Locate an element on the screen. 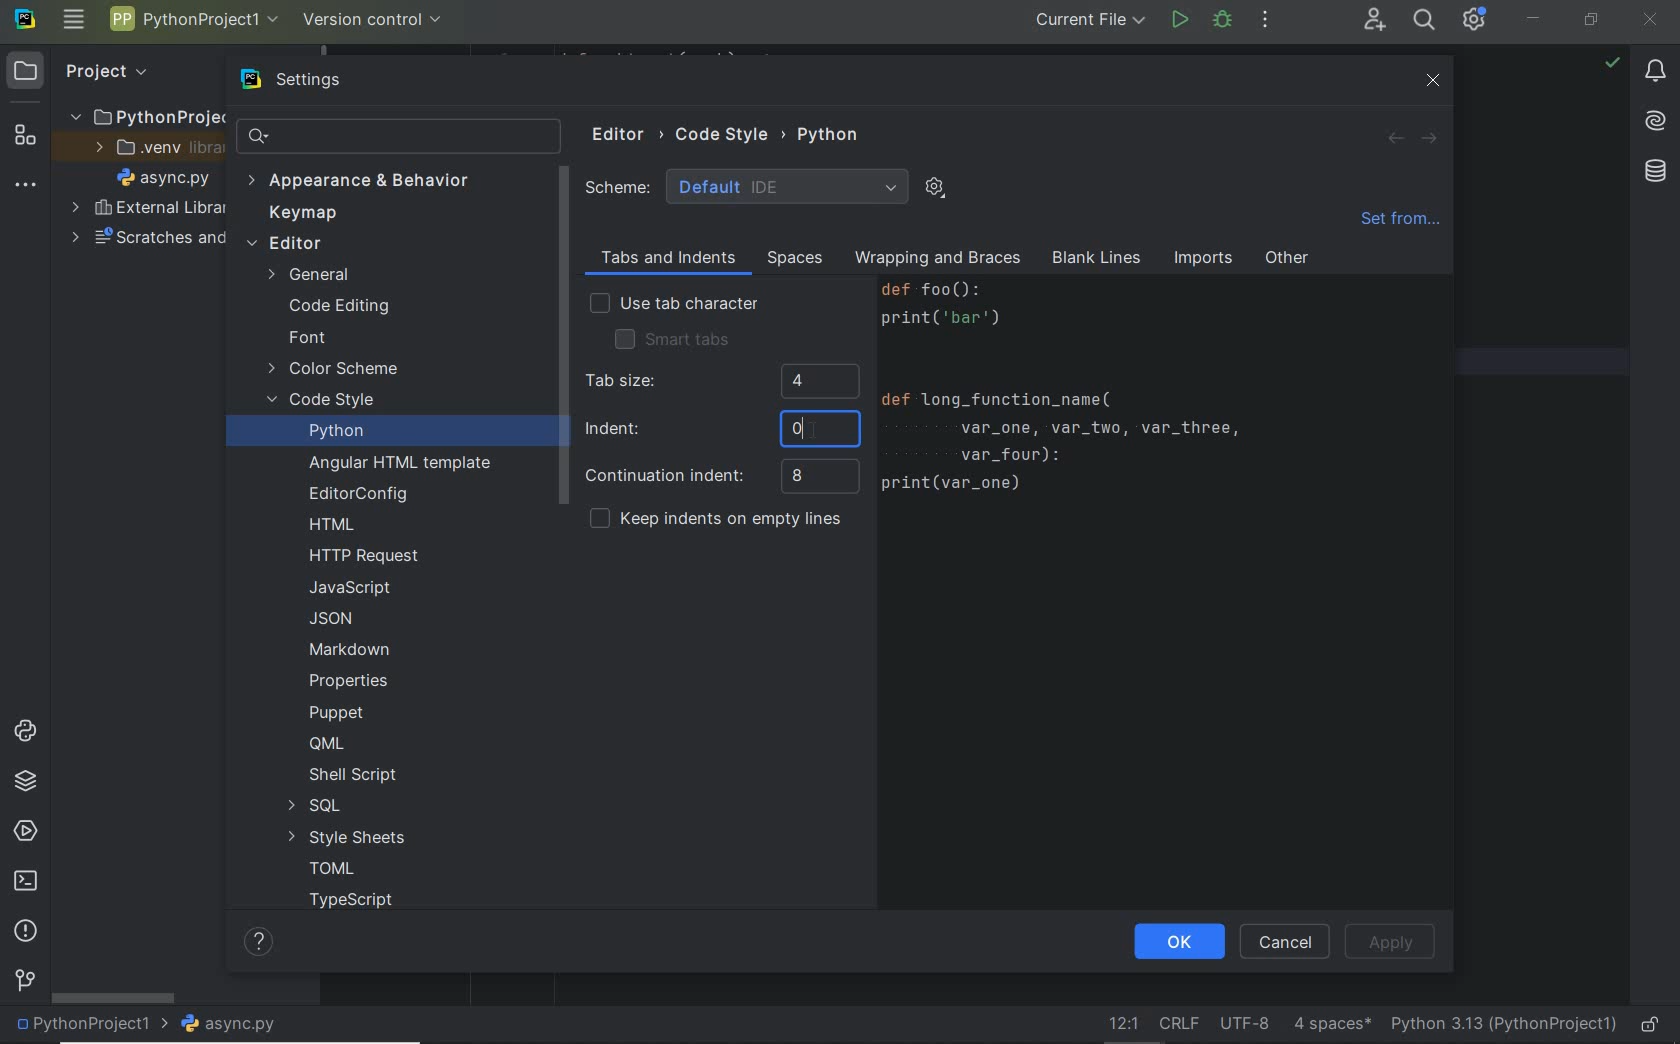 This screenshot has width=1680, height=1044. PROPERTIES is located at coordinates (350, 685).